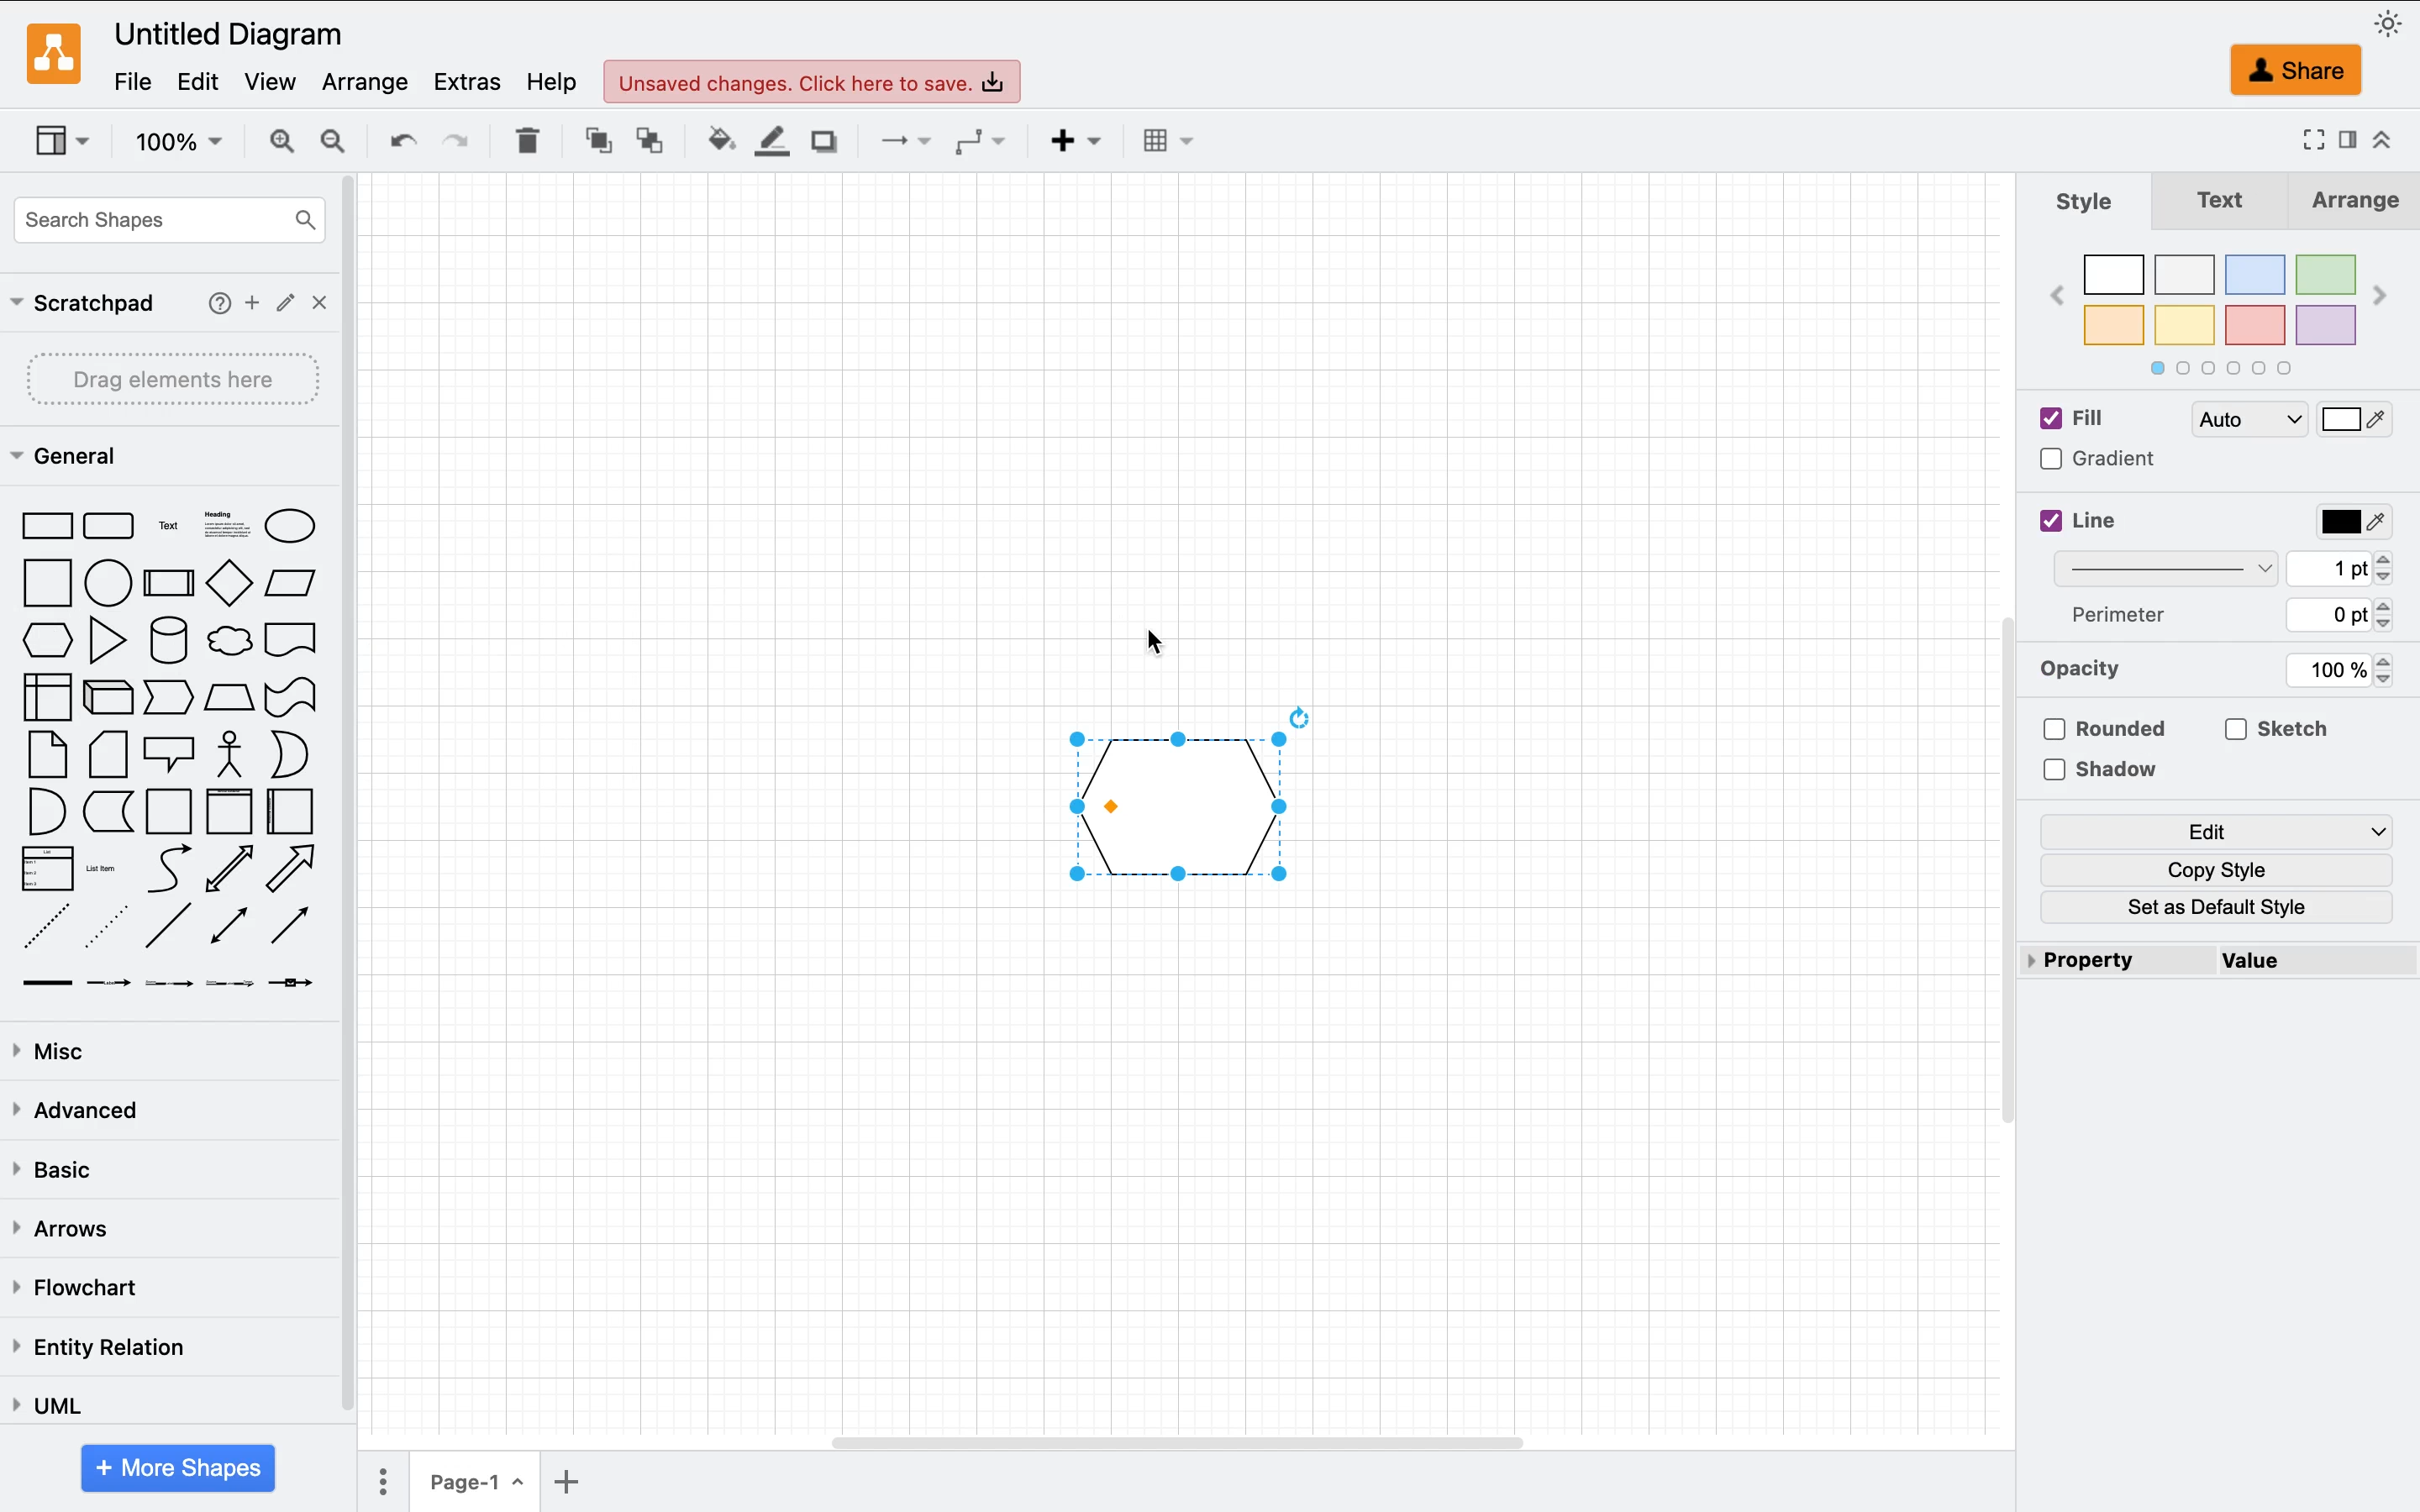 The image size is (2420, 1512). Describe the element at coordinates (2219, 205) in the screenshot. I see `Text` at that location.